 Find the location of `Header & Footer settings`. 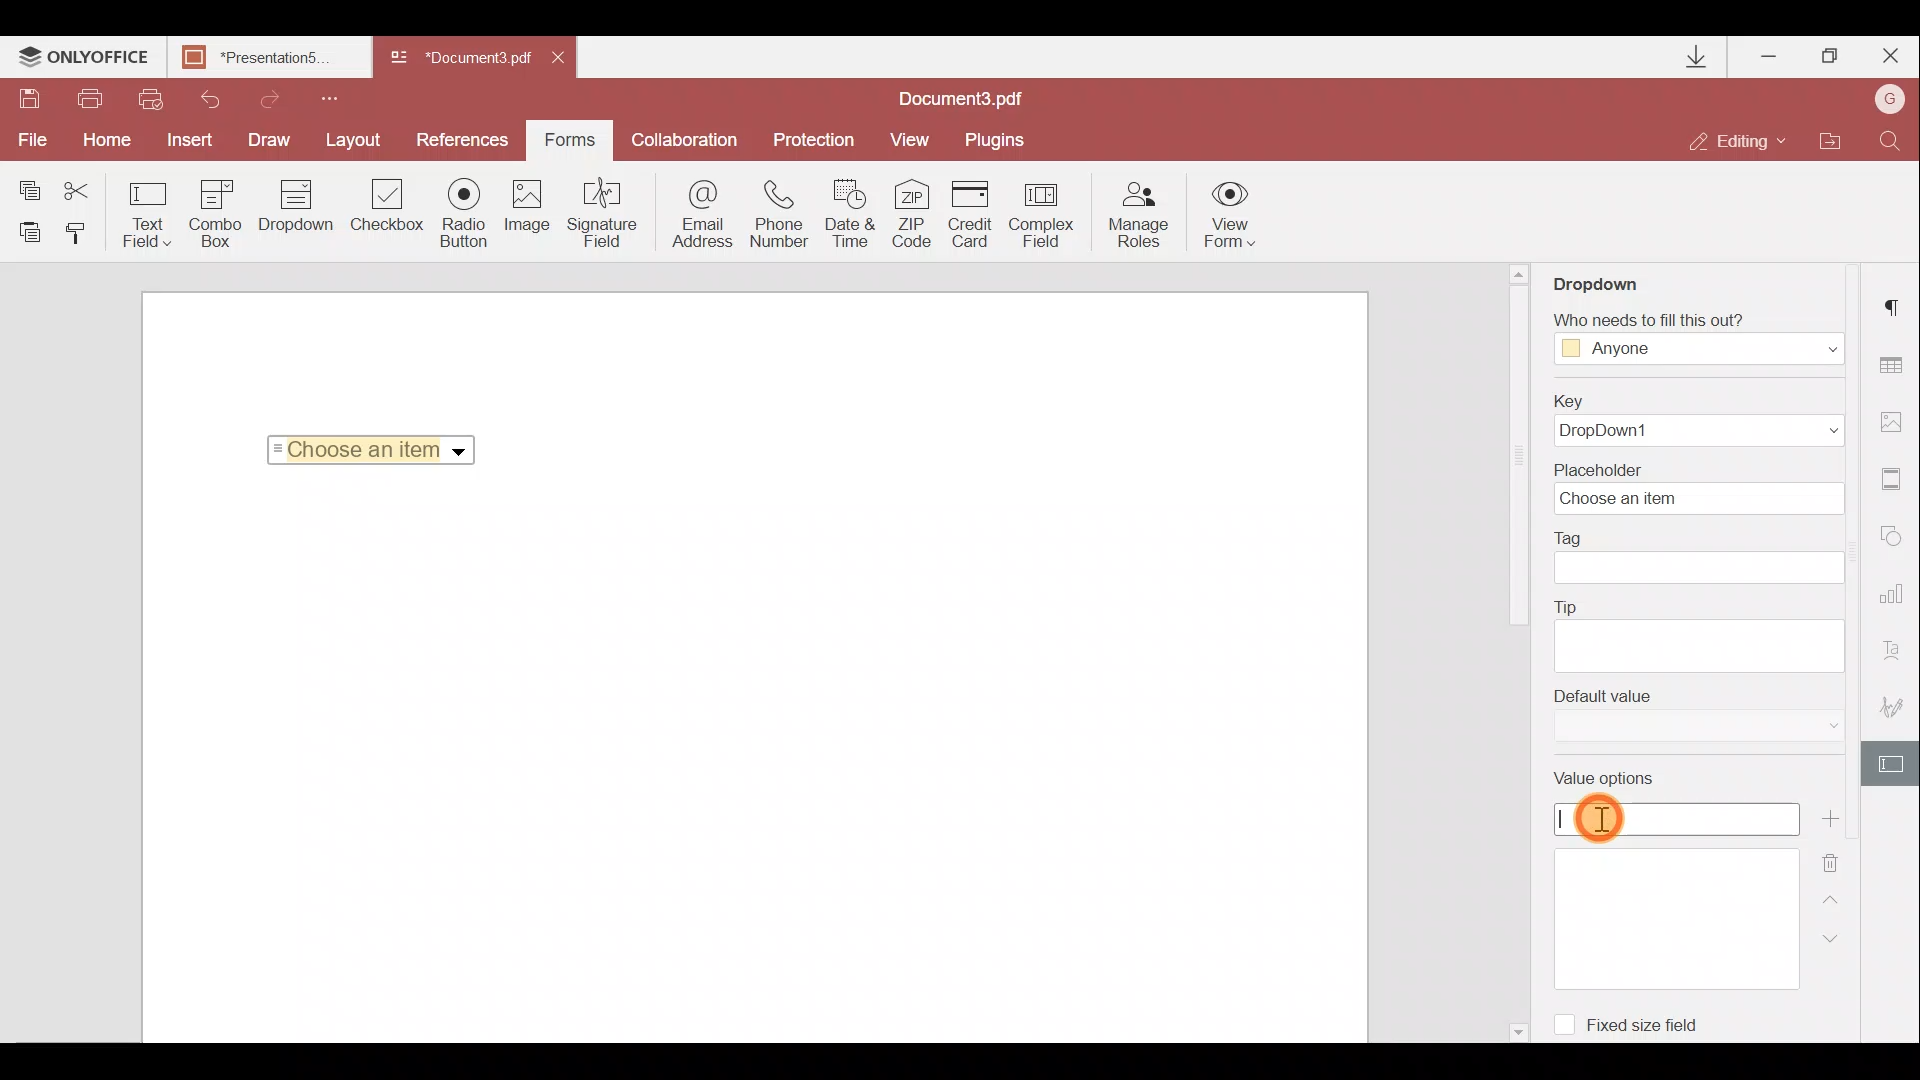

Header & Footer settings is located at coordinates (1896, 483).